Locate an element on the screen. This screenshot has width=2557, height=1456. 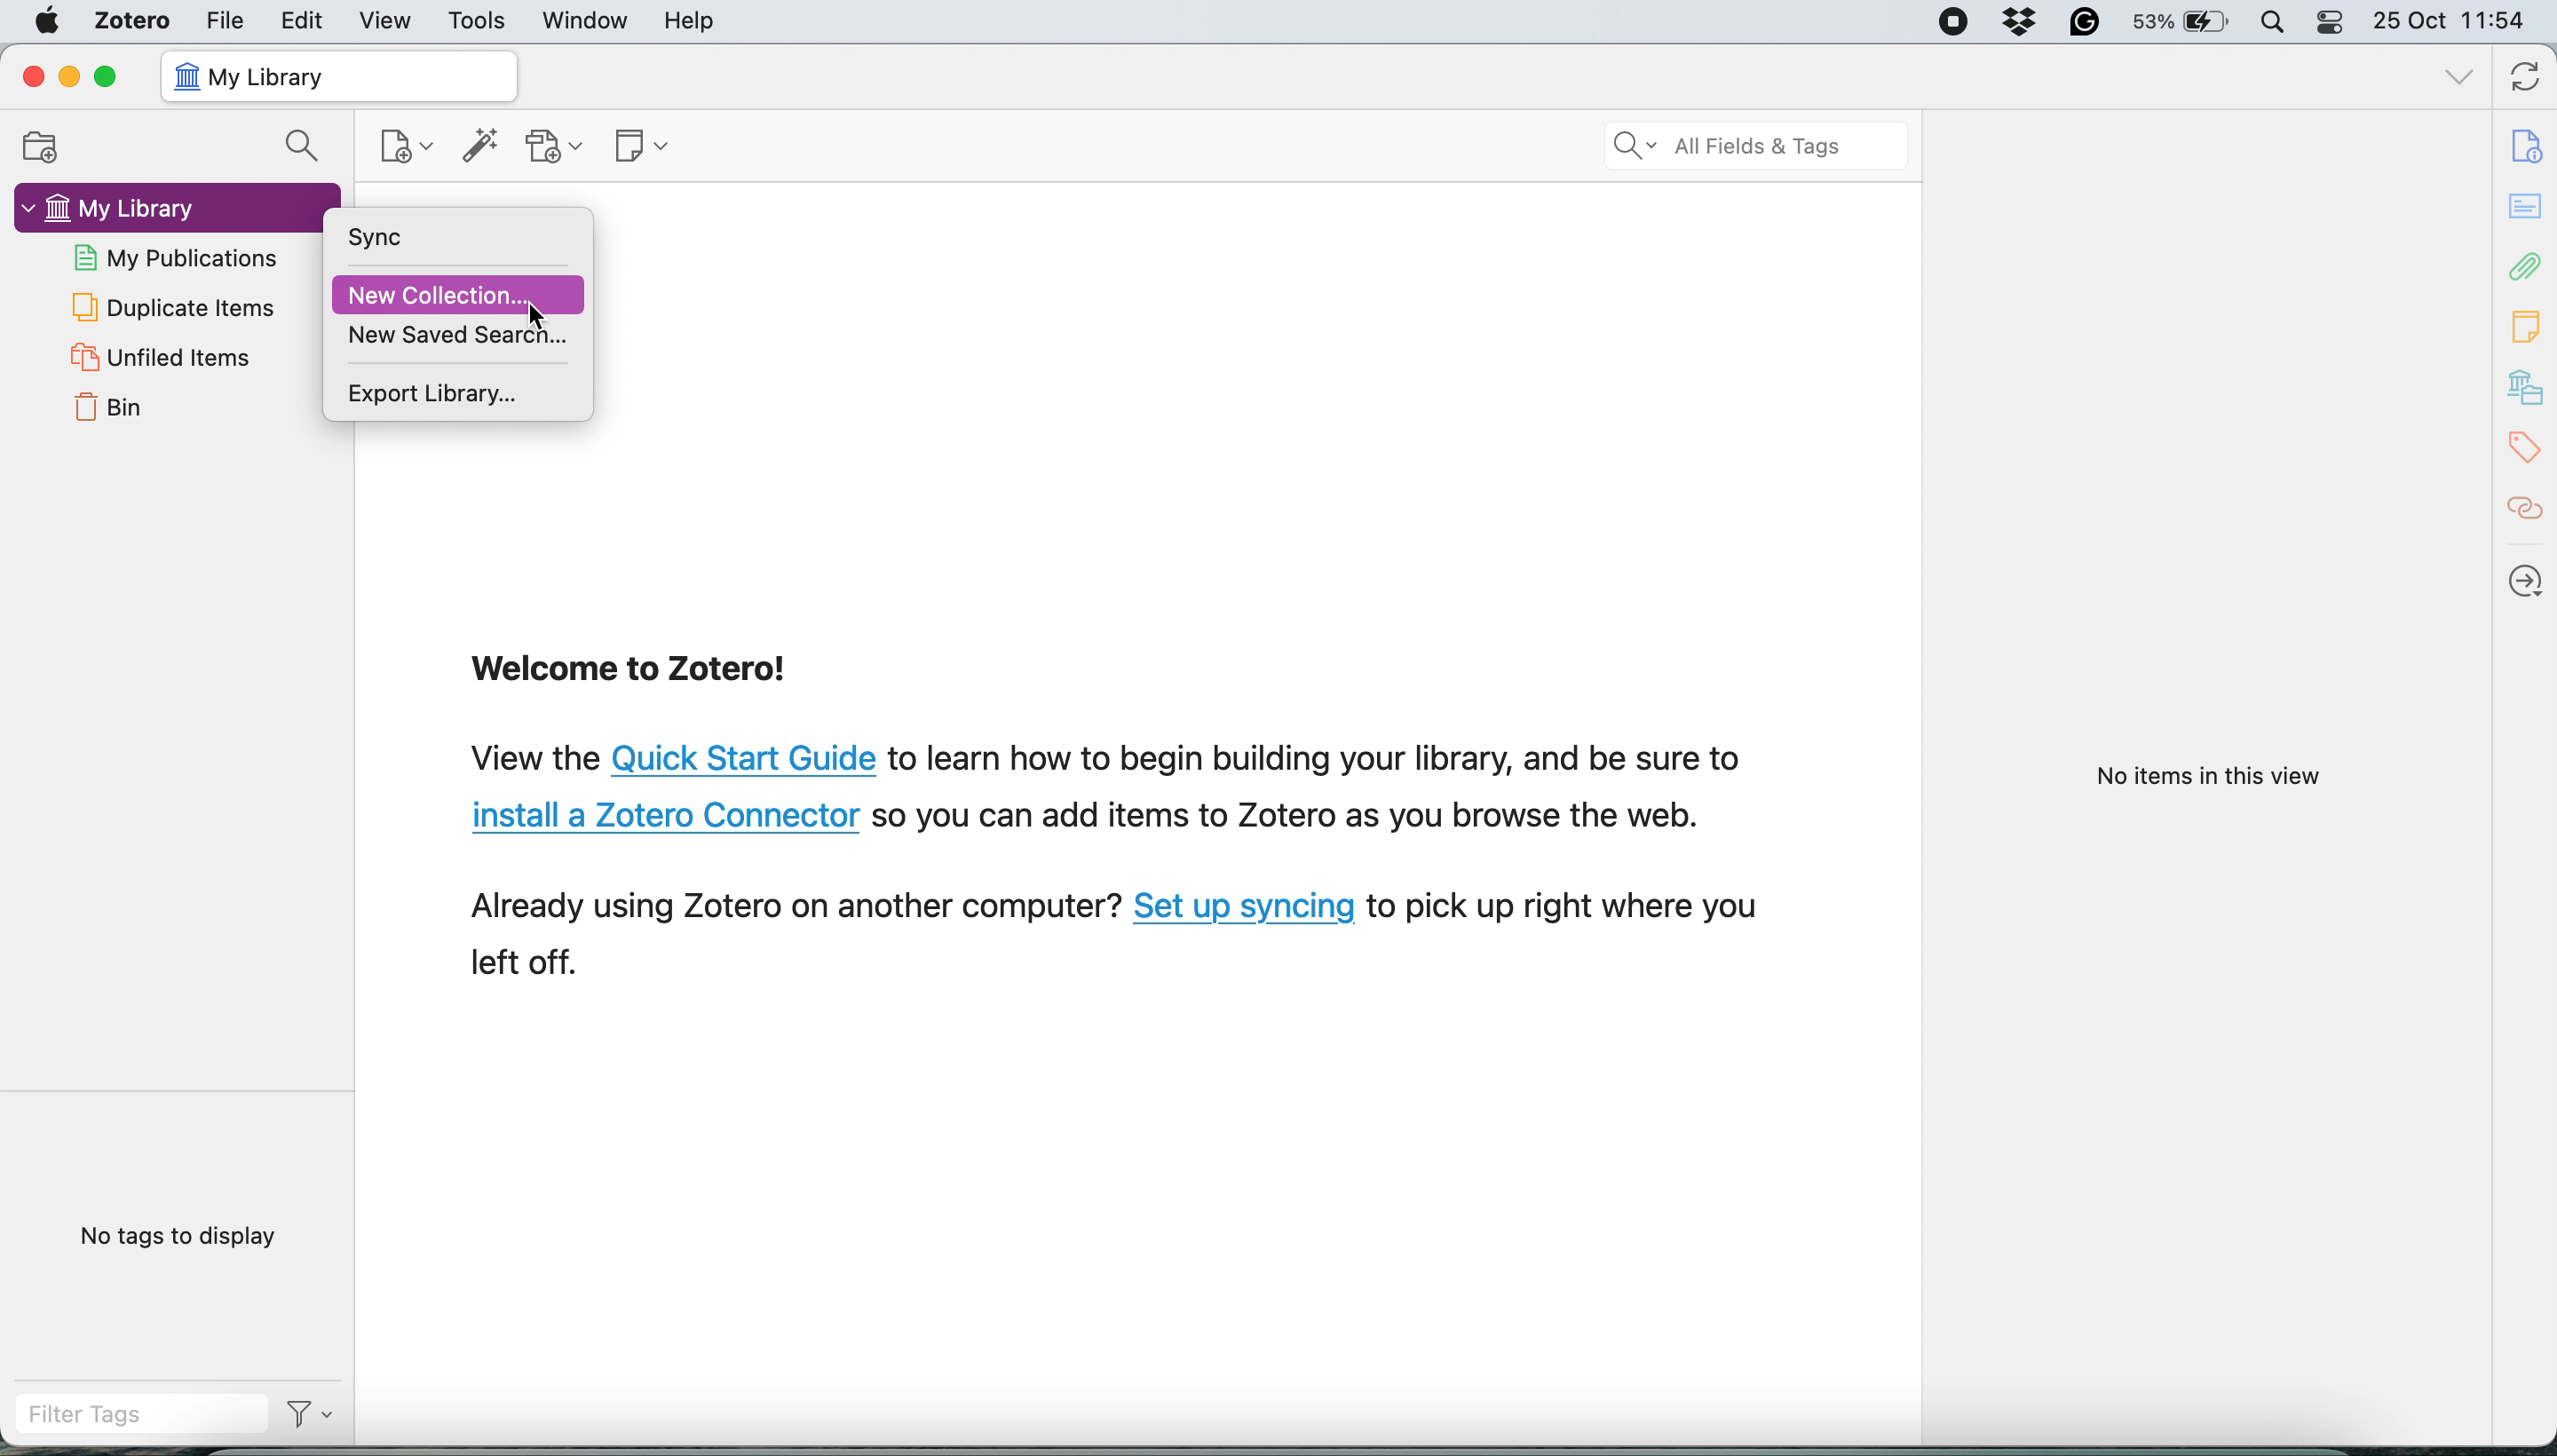
add attachment is located at coordinates (554, 146).